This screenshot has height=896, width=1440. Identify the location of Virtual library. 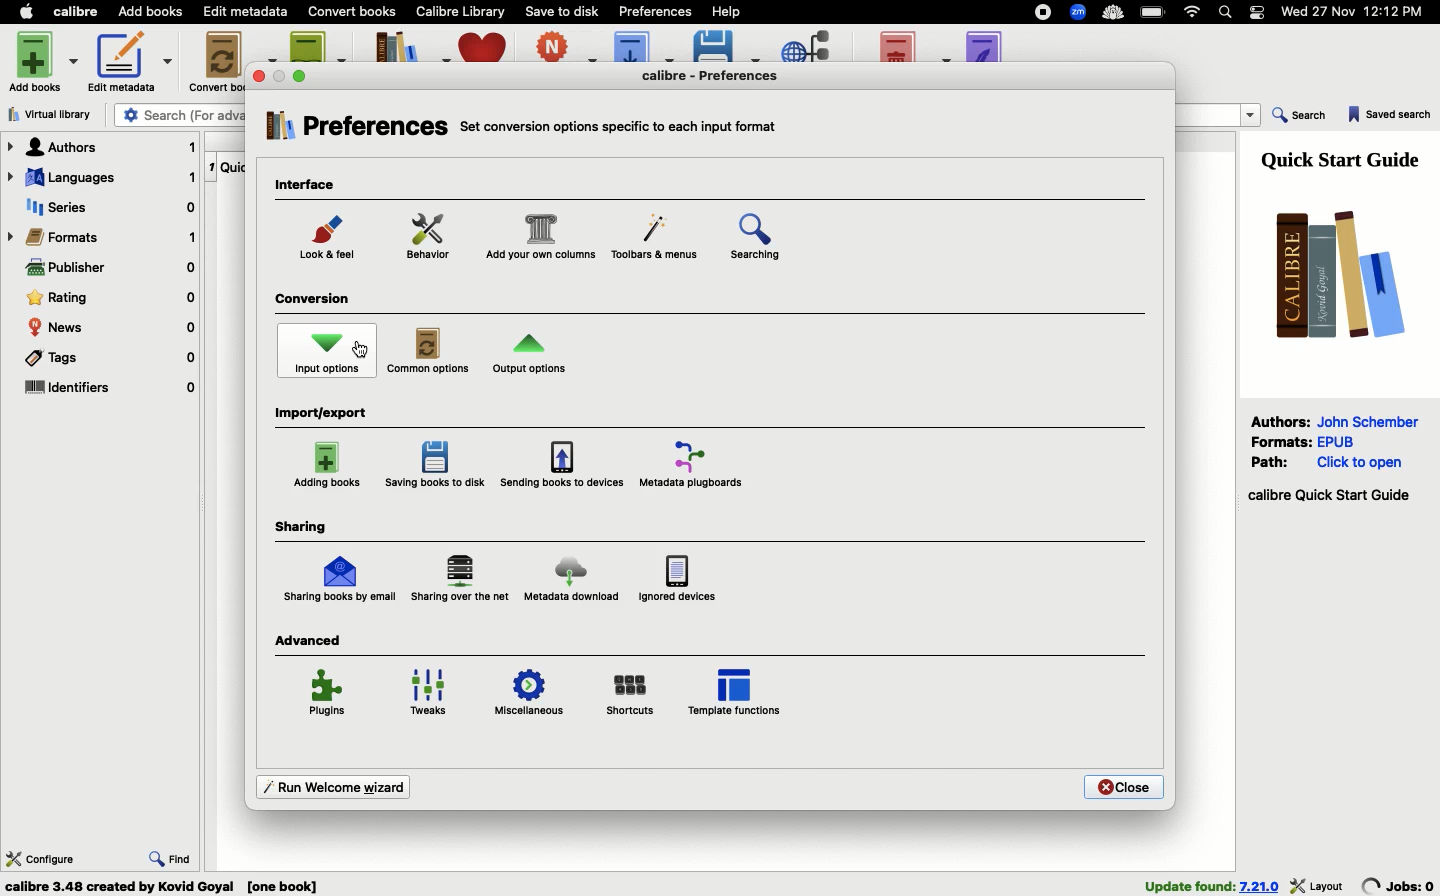
(56, 114).